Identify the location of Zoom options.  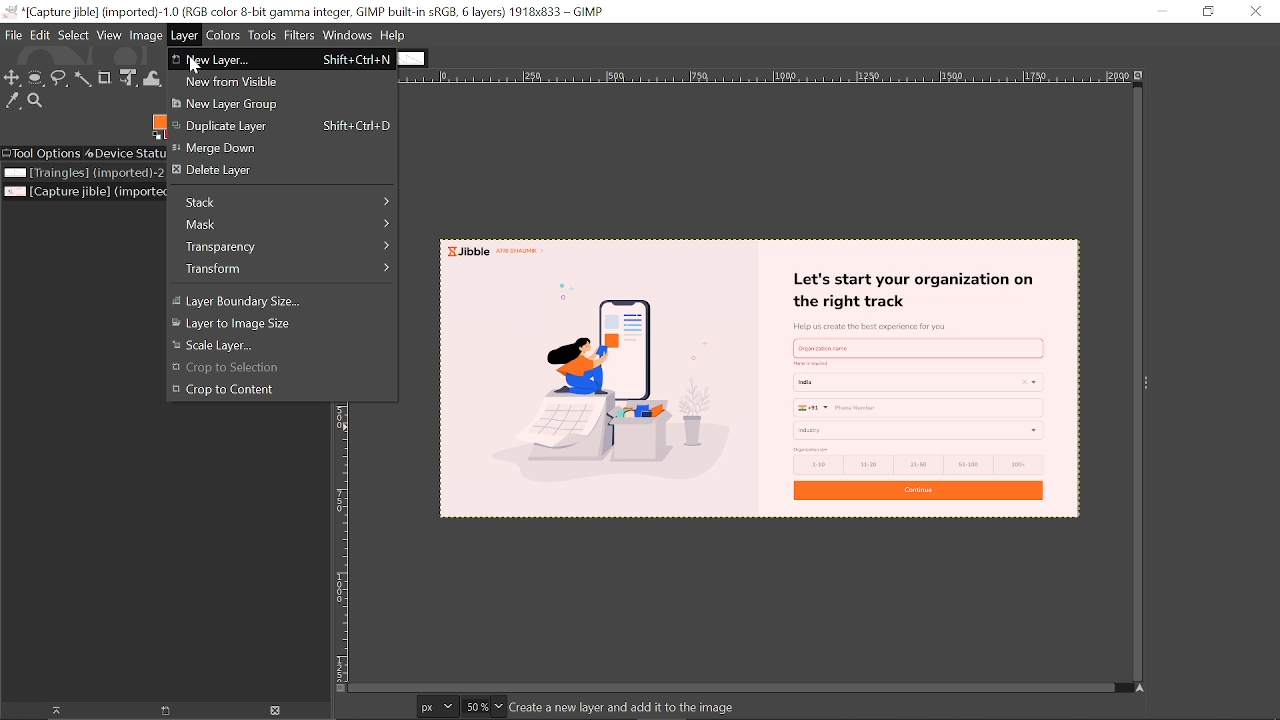
(501, 706).